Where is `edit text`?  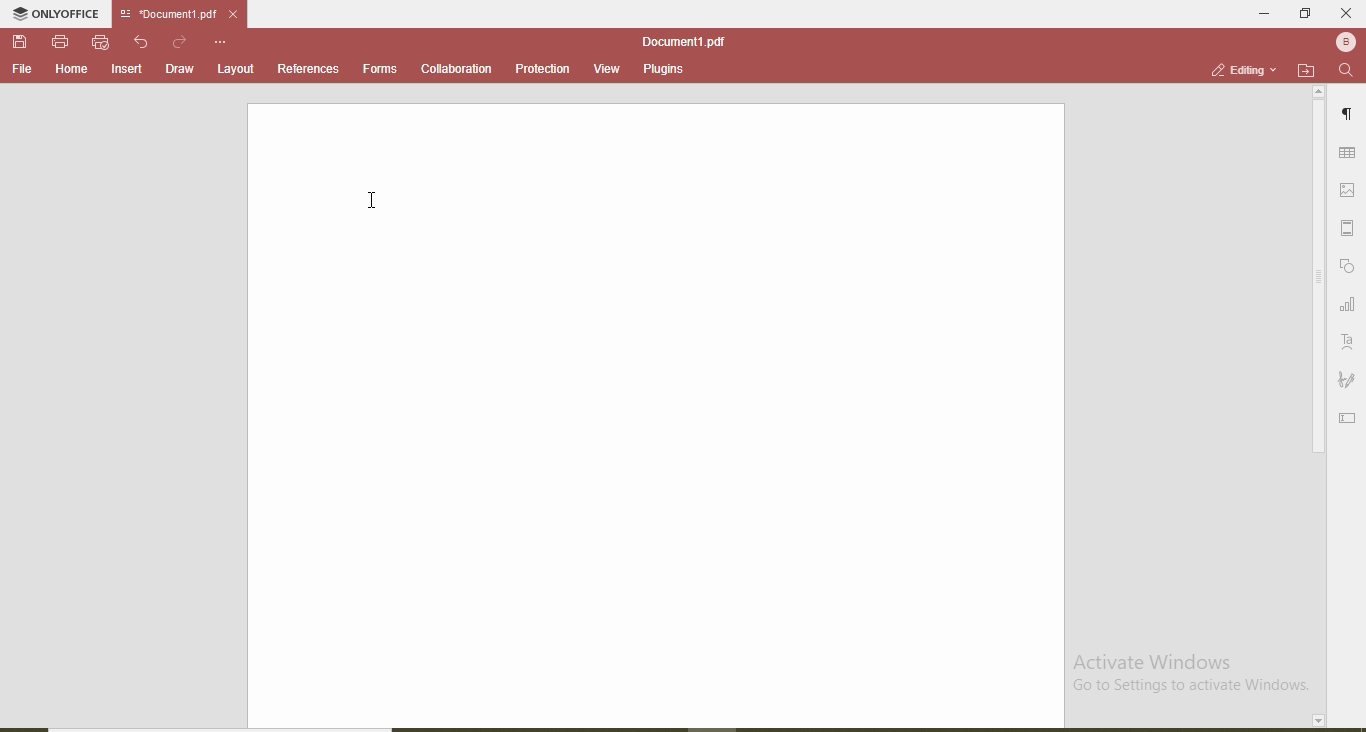 edit text is located at coordinates (1350, 416).